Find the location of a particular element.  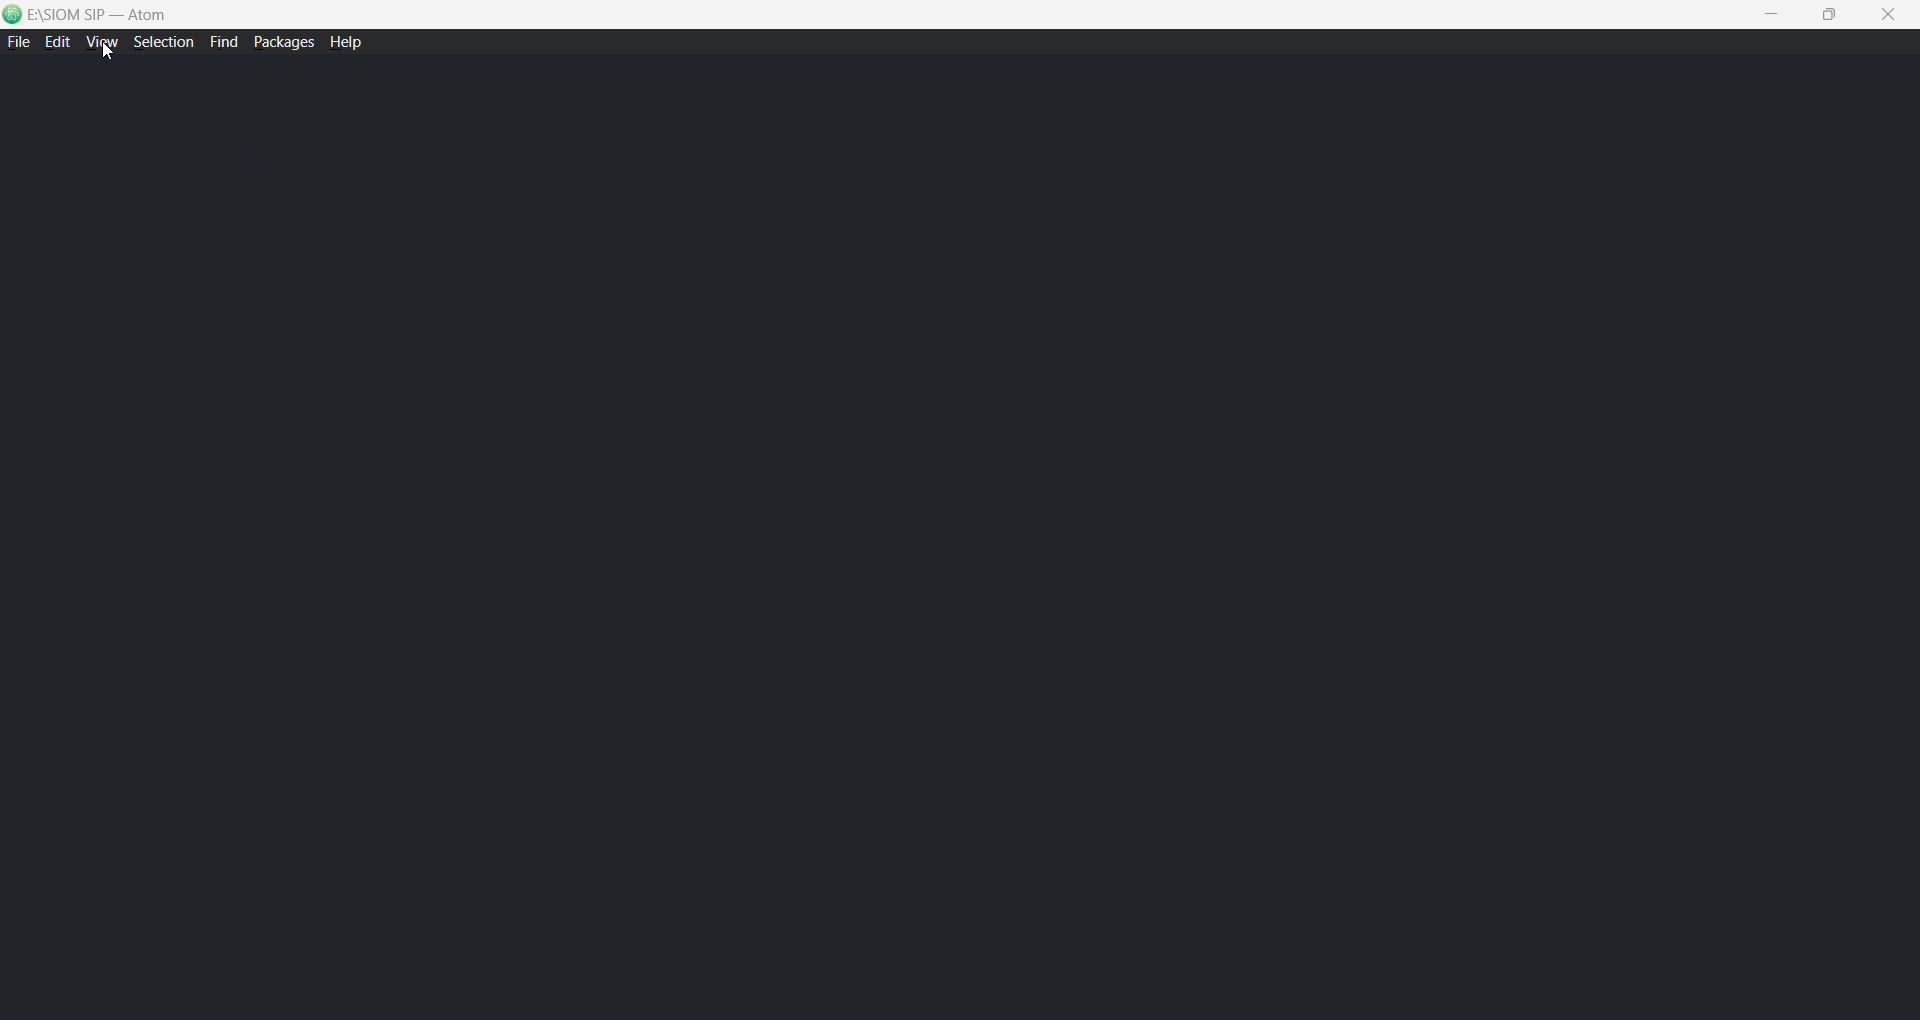

find is located at coordinates (223, 42).